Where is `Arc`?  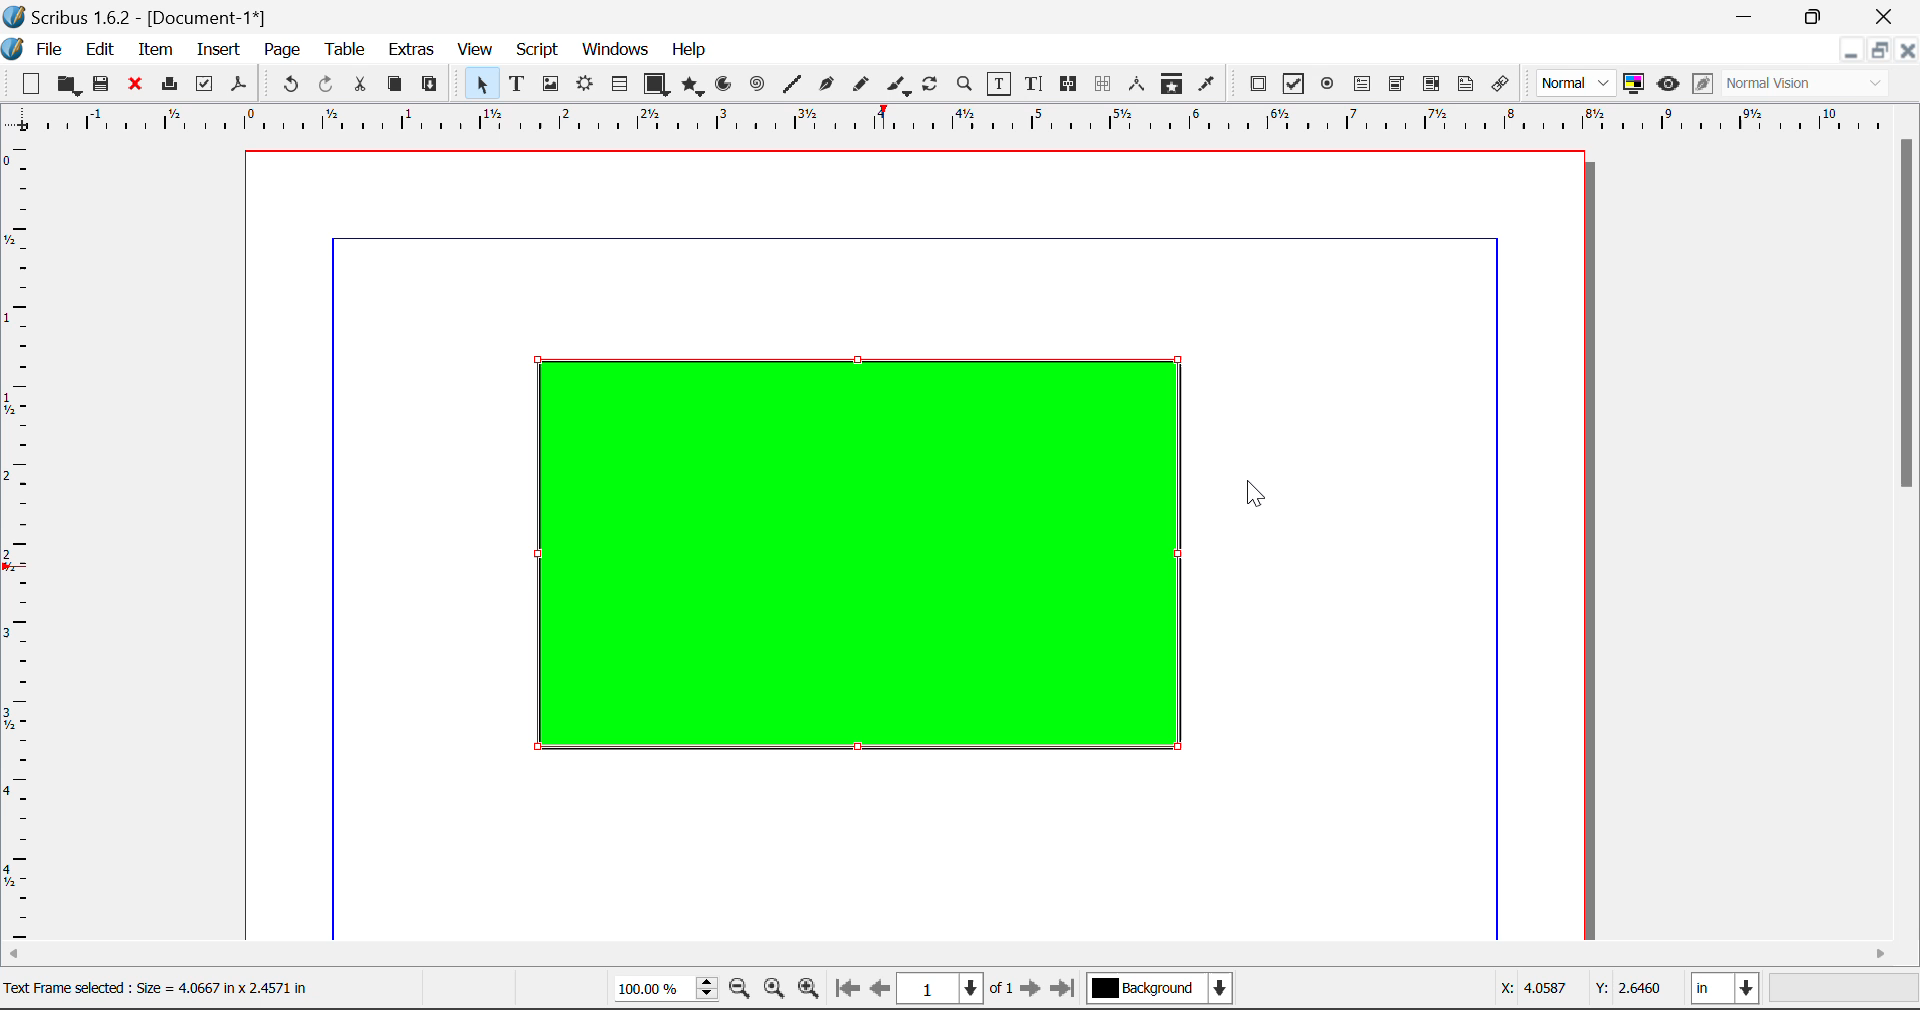 Arc is located at coordinates (725, 86).